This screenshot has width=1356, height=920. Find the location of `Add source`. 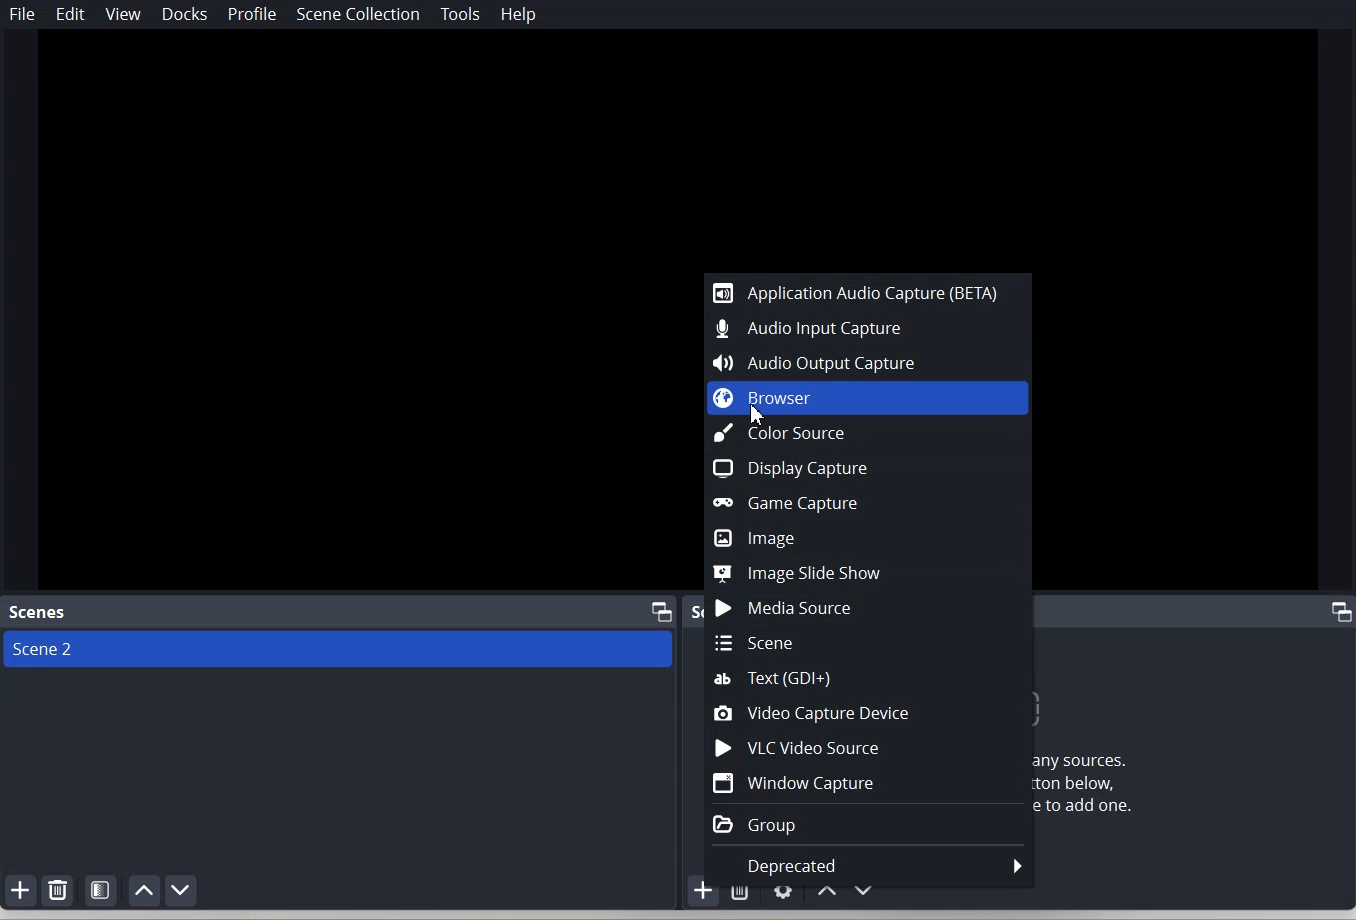

Add source is located at coordinates (707, 896).